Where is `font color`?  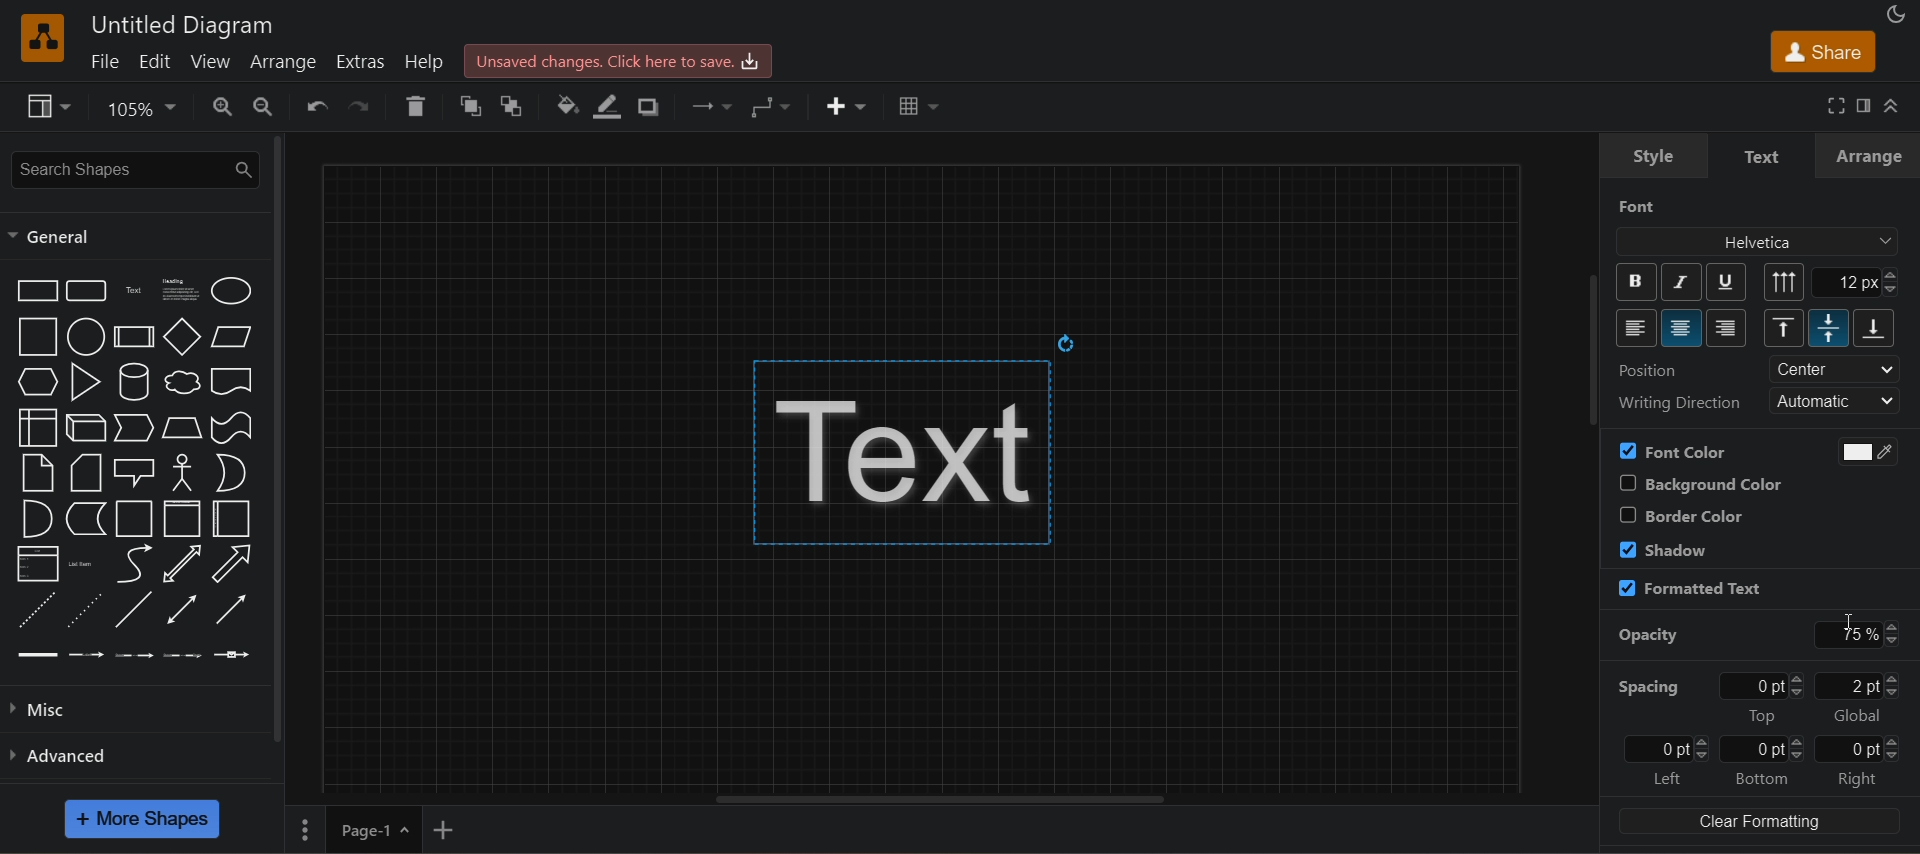
font color is located at coordinates (1673, 451).